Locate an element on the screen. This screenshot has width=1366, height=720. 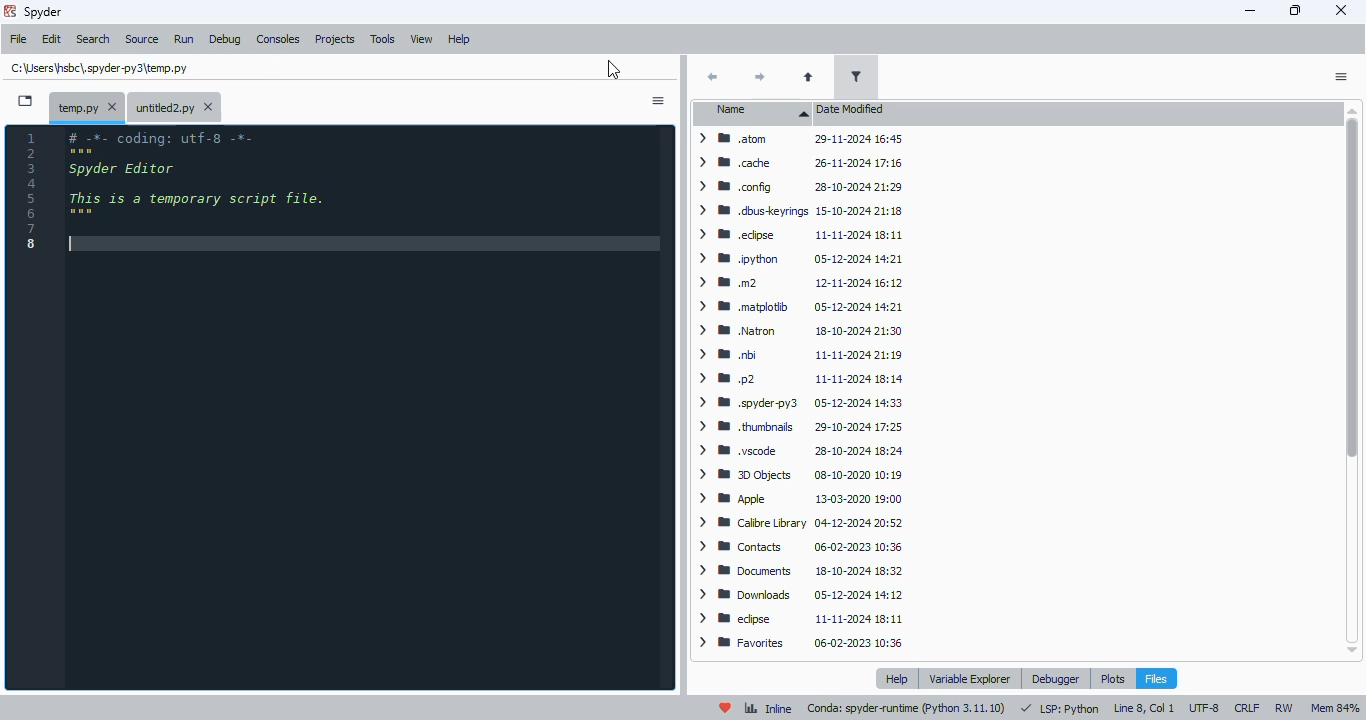
> BW matplotib 05-12-2024 14:21 is located at coordinates (797, 306).